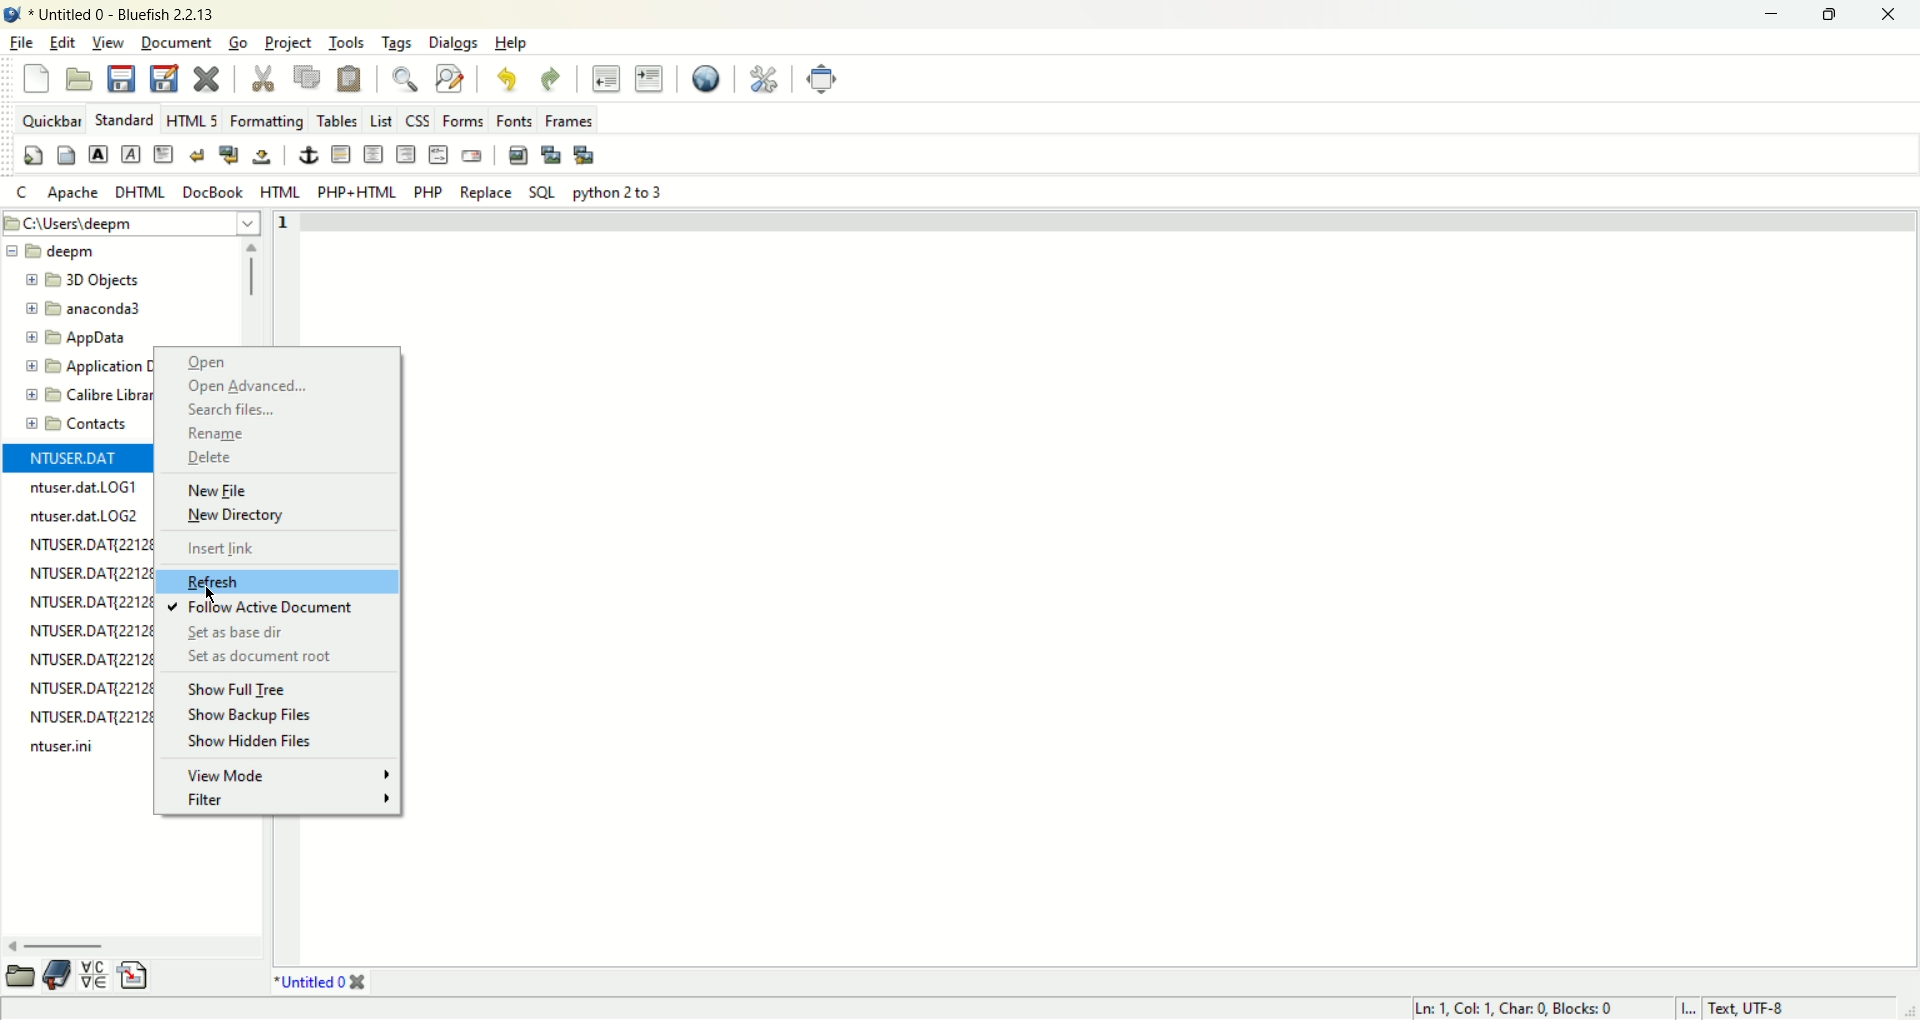 The height and width of the screenshot is (1020, 1920). Describe the element at coordinates (266, 655) in the screenshot. I see `set as document root` at that location.